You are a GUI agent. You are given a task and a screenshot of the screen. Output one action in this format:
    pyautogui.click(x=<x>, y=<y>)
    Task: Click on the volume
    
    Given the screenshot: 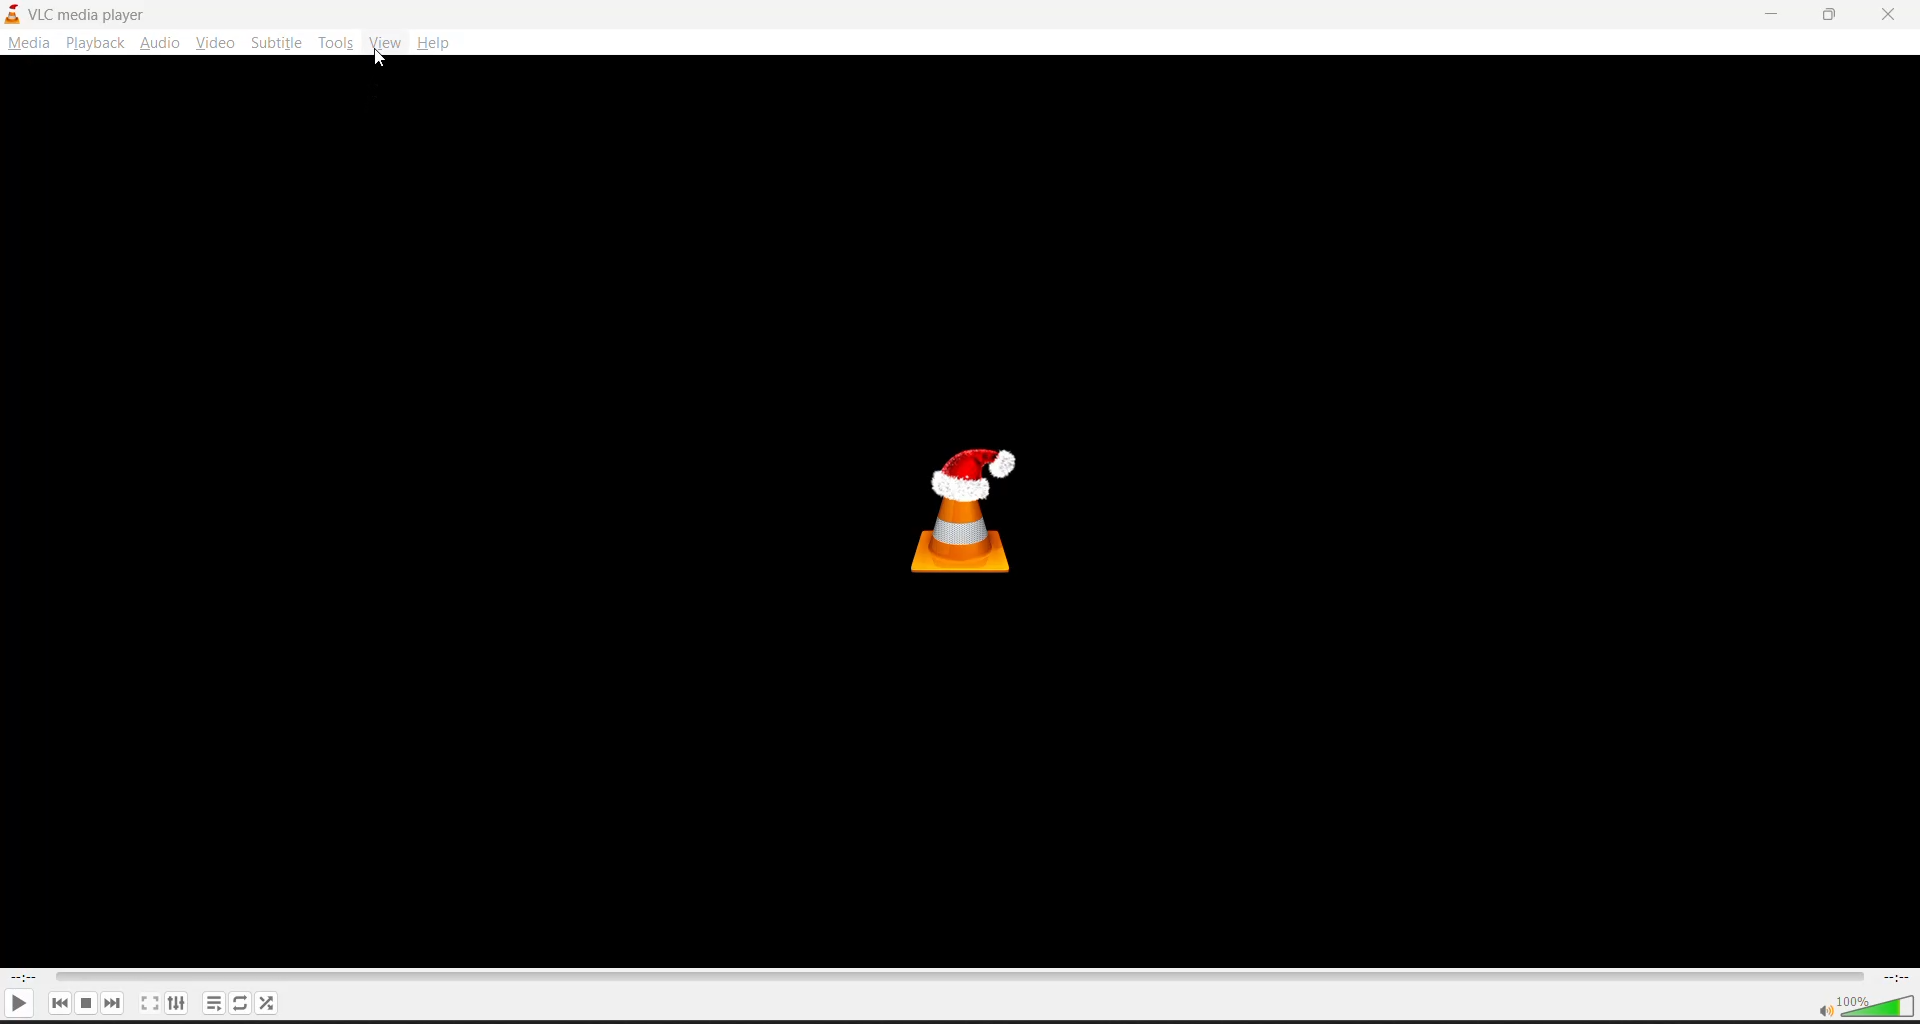 What is the action you would take?
    pyautogui.click(x=1865, y=1006)
    